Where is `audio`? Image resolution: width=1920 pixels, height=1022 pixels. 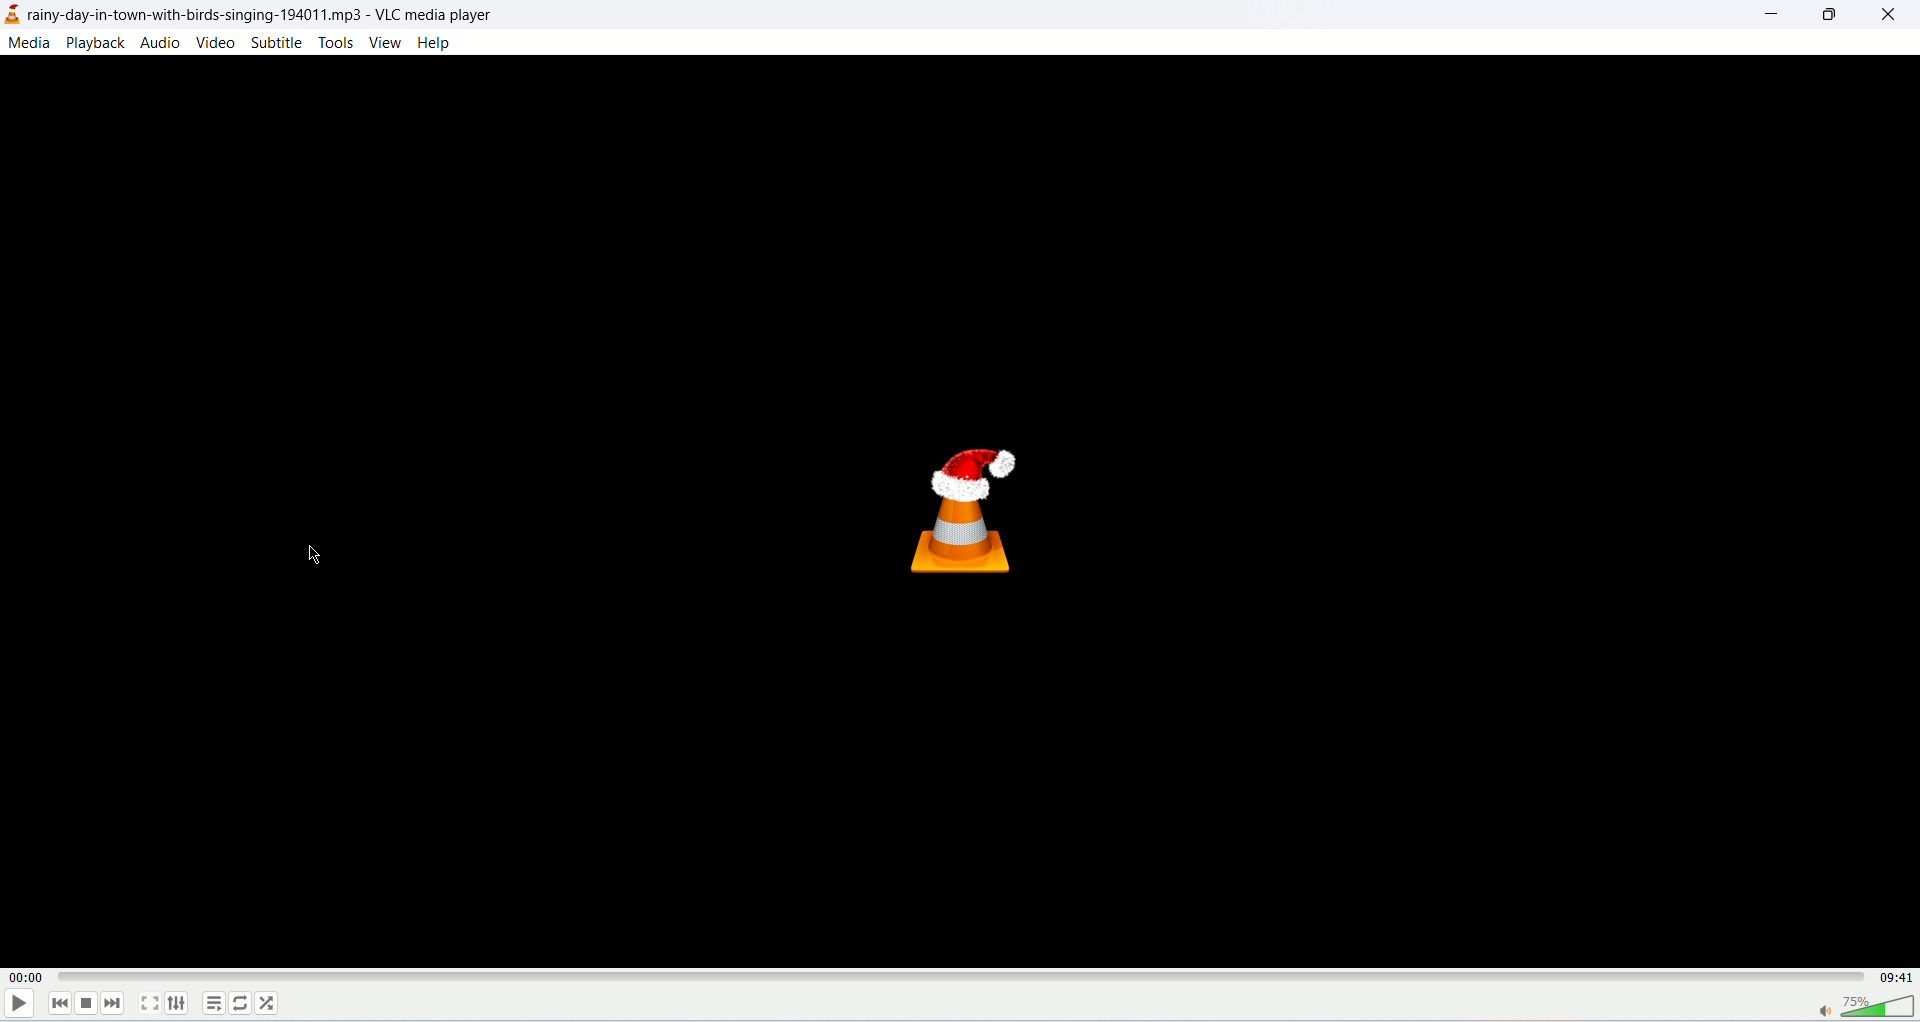 audio is located at coordinates (161, 42).